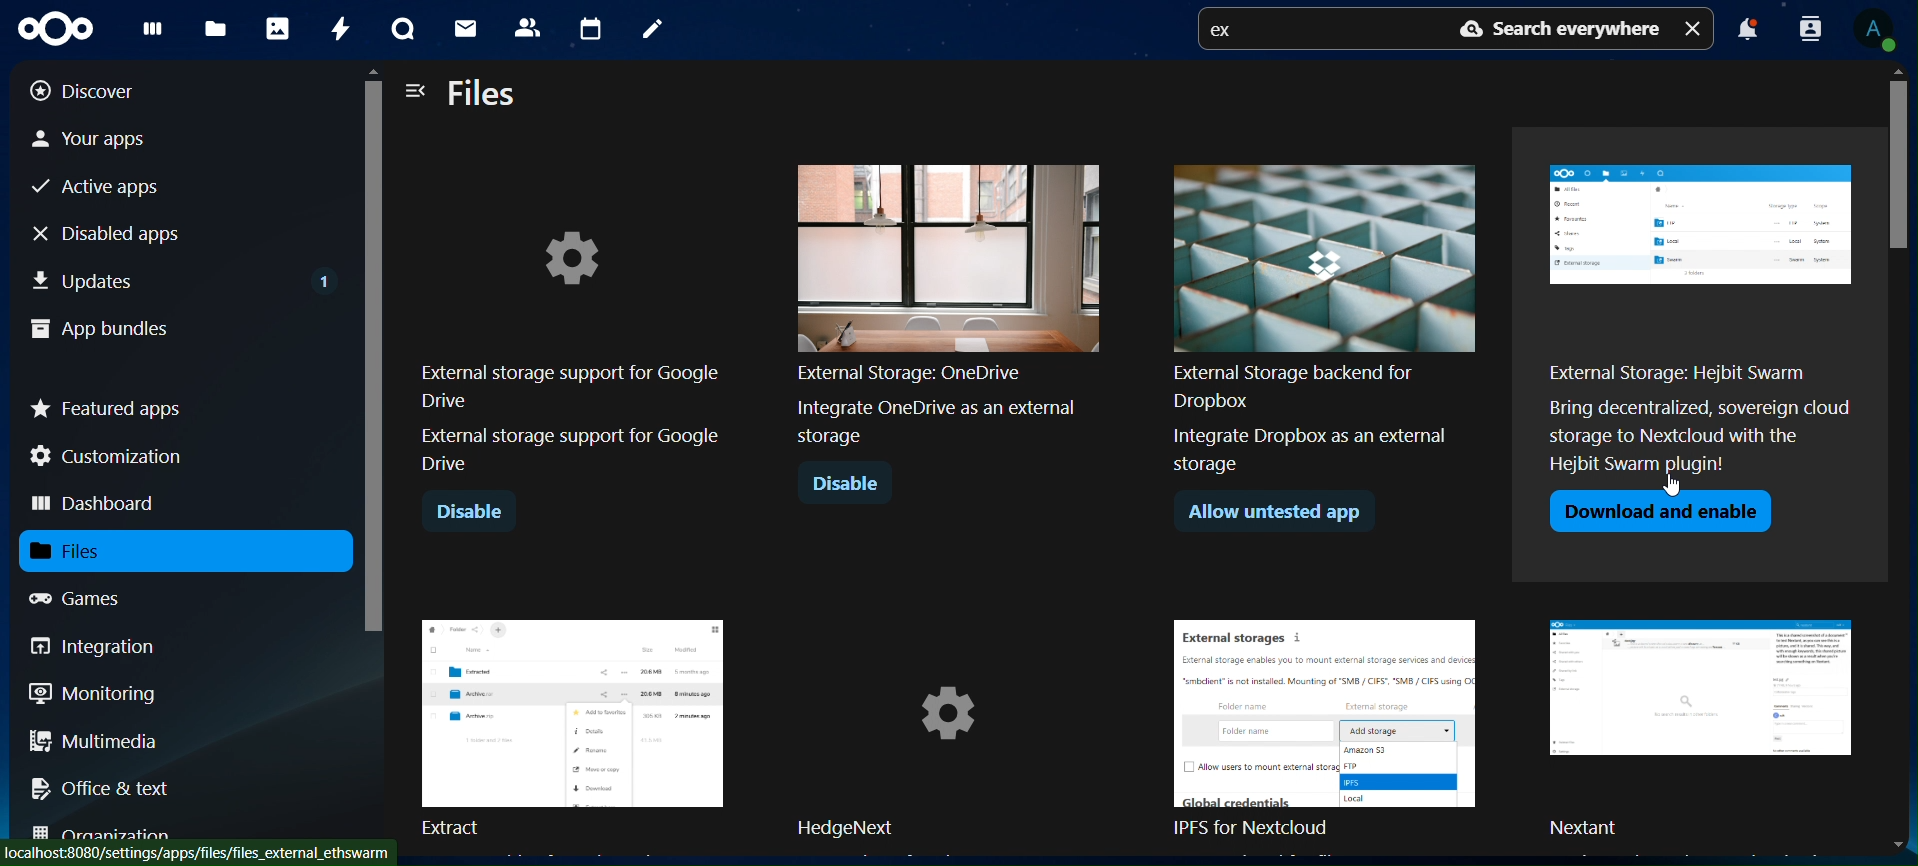 This screenshot has height=866, width=1918. What do you see at coordinates (100, 331) in the screenshot?
I see `app bundles` at bounding box center [100, 331].